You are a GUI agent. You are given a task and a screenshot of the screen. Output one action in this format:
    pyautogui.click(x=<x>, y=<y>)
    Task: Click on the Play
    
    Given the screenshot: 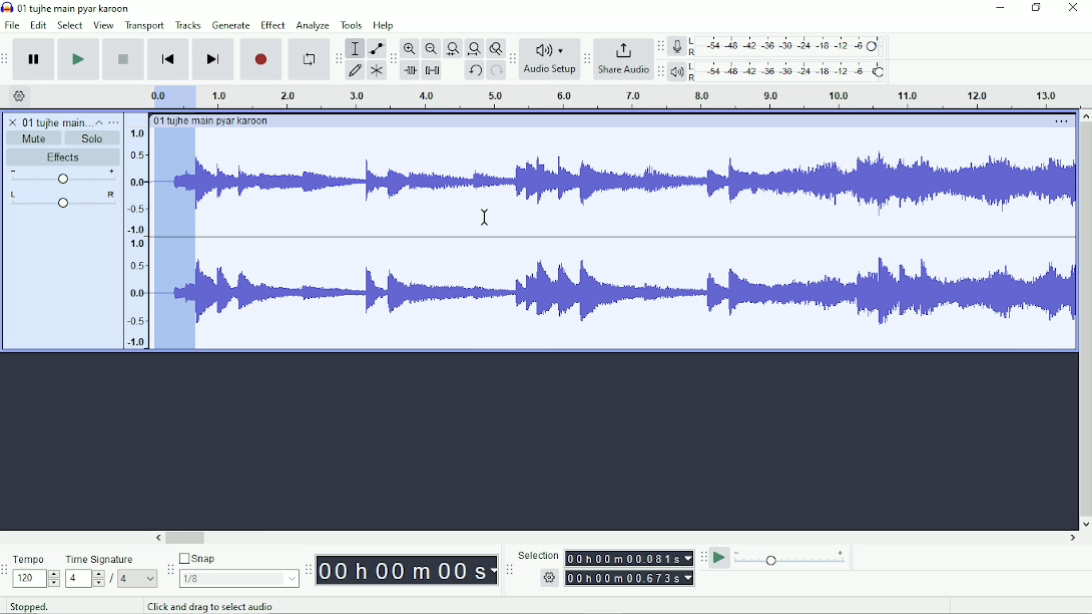 What is the action you would take?
    pyautogui.click(x=78, y=59)
    